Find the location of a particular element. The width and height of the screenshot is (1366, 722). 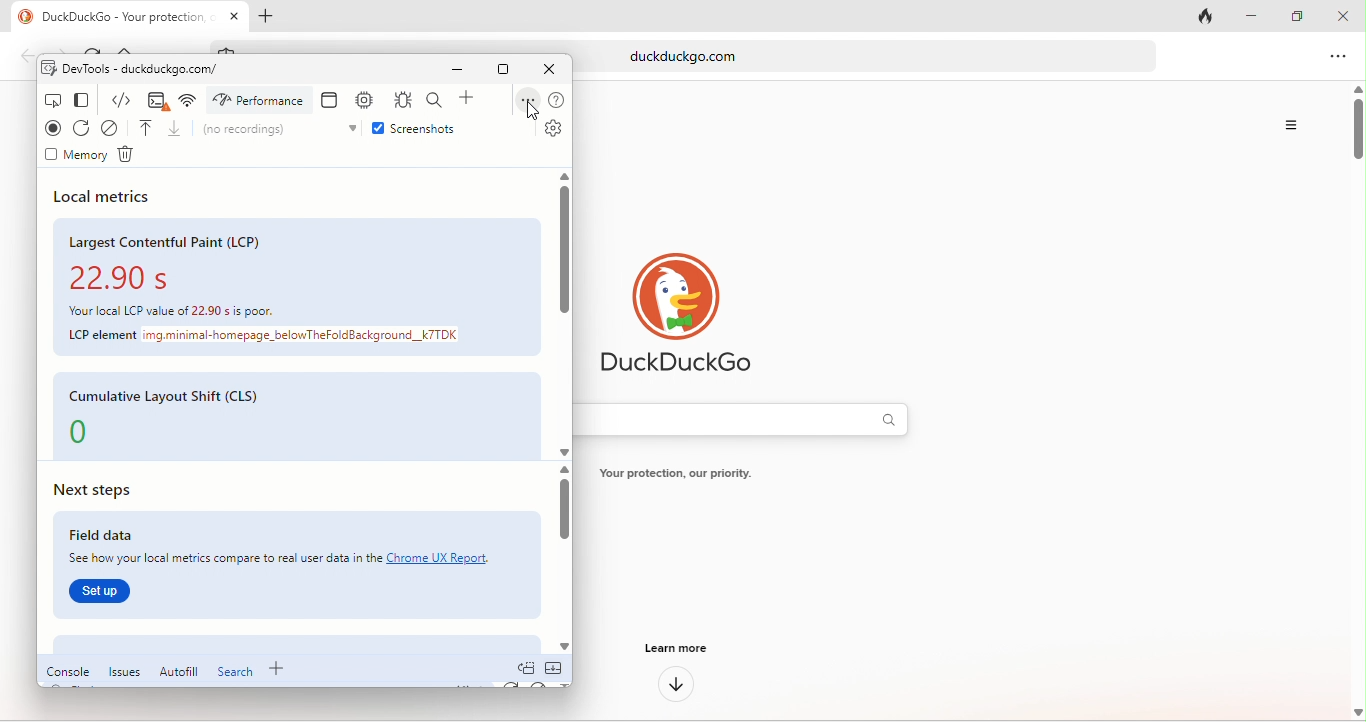

console is located at coordinates (158, 99).